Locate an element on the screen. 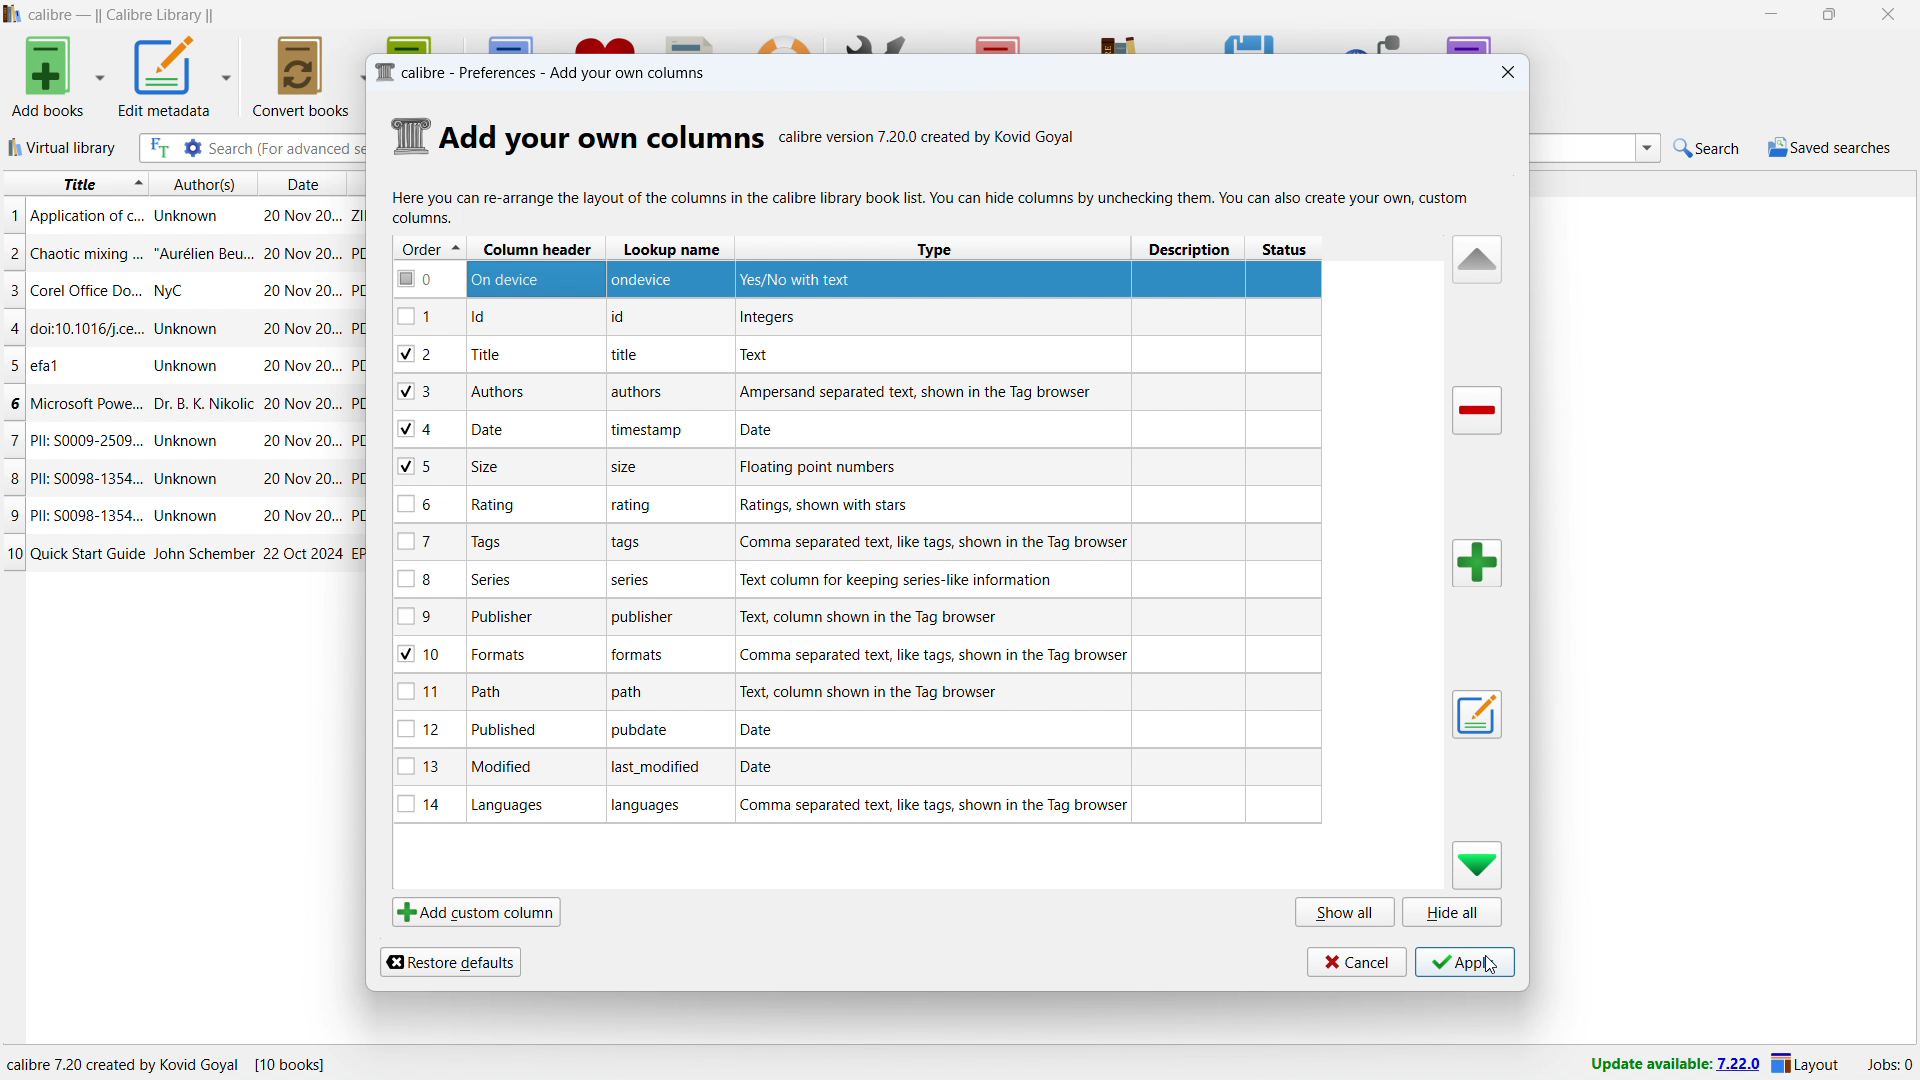  Type is located at coordinates (929, 250).